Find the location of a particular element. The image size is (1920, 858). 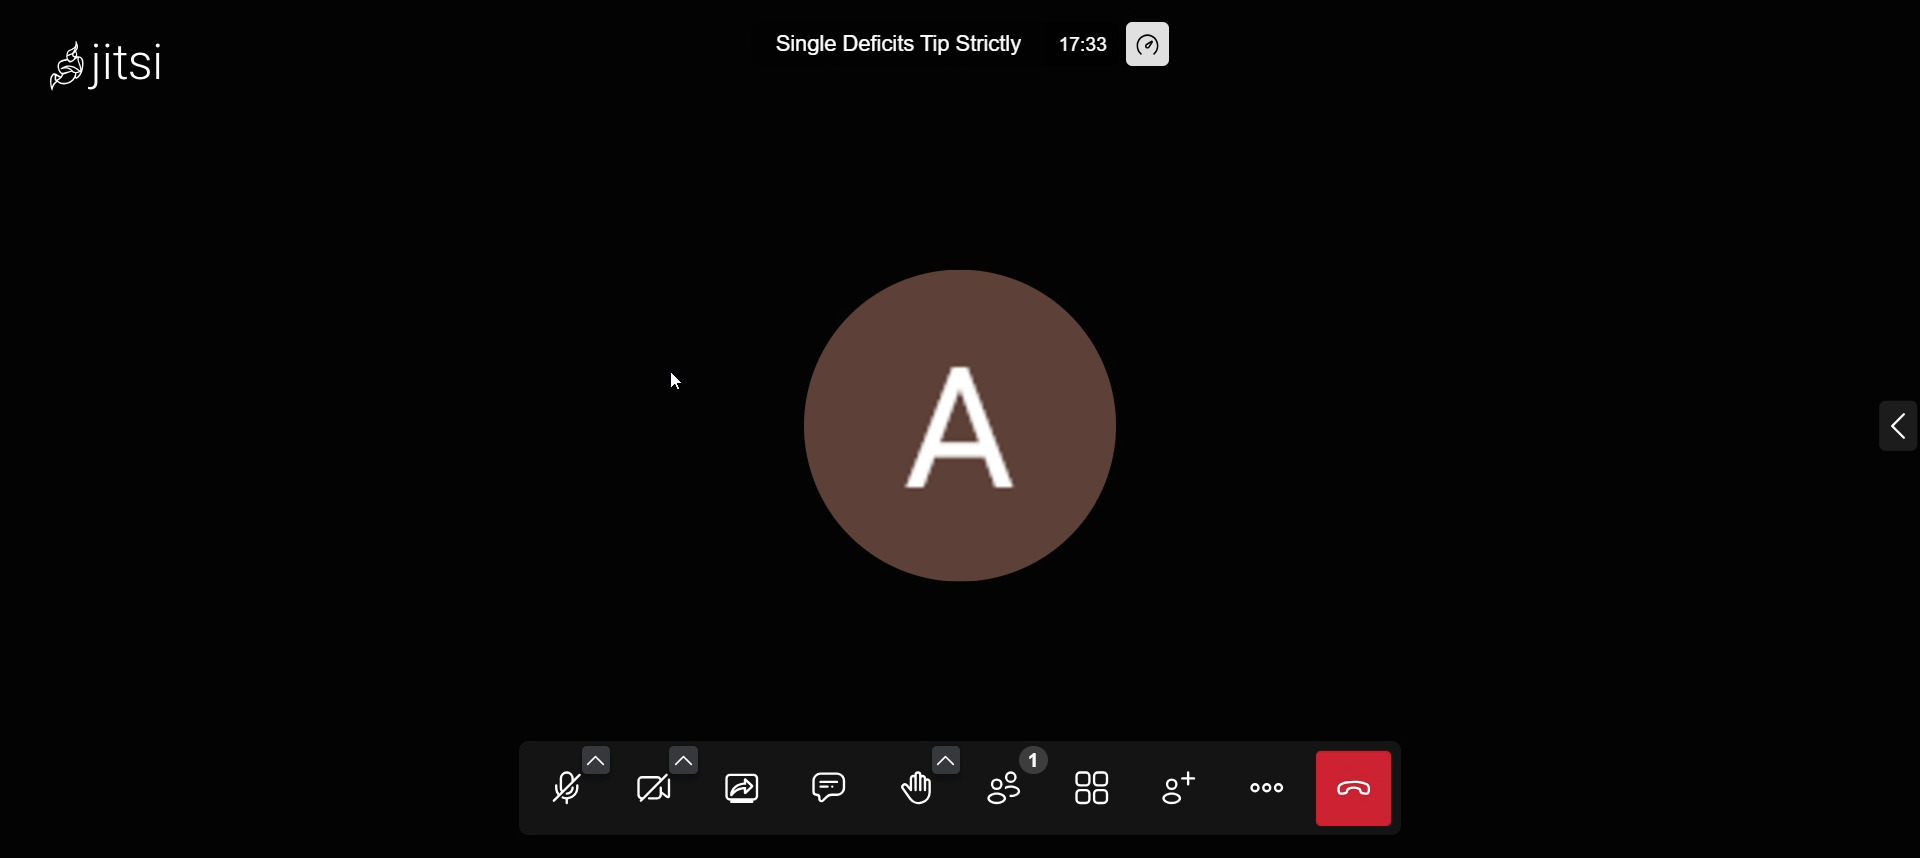

expand is located at coordinates (1876, 432).